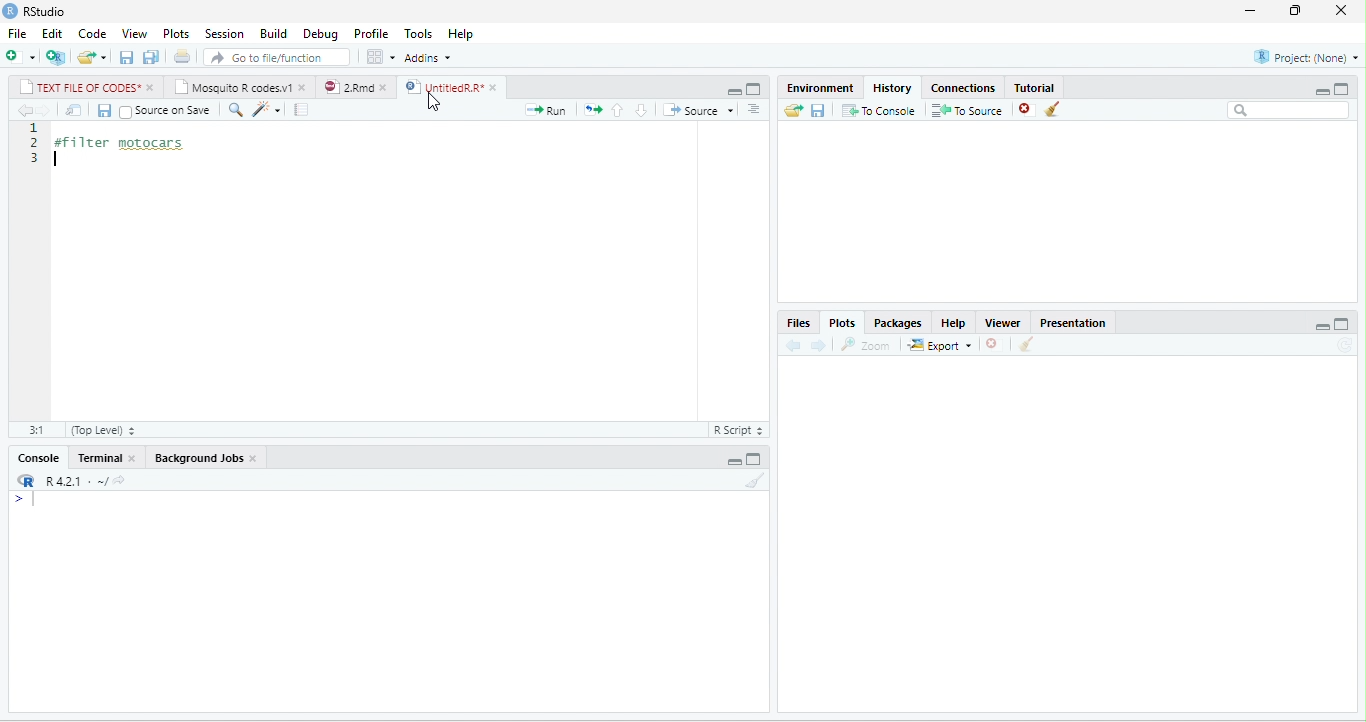  Describe the element at coordinates (80, 86) in the screenshot. I see `TEXT FILE OF CODES` at that location.